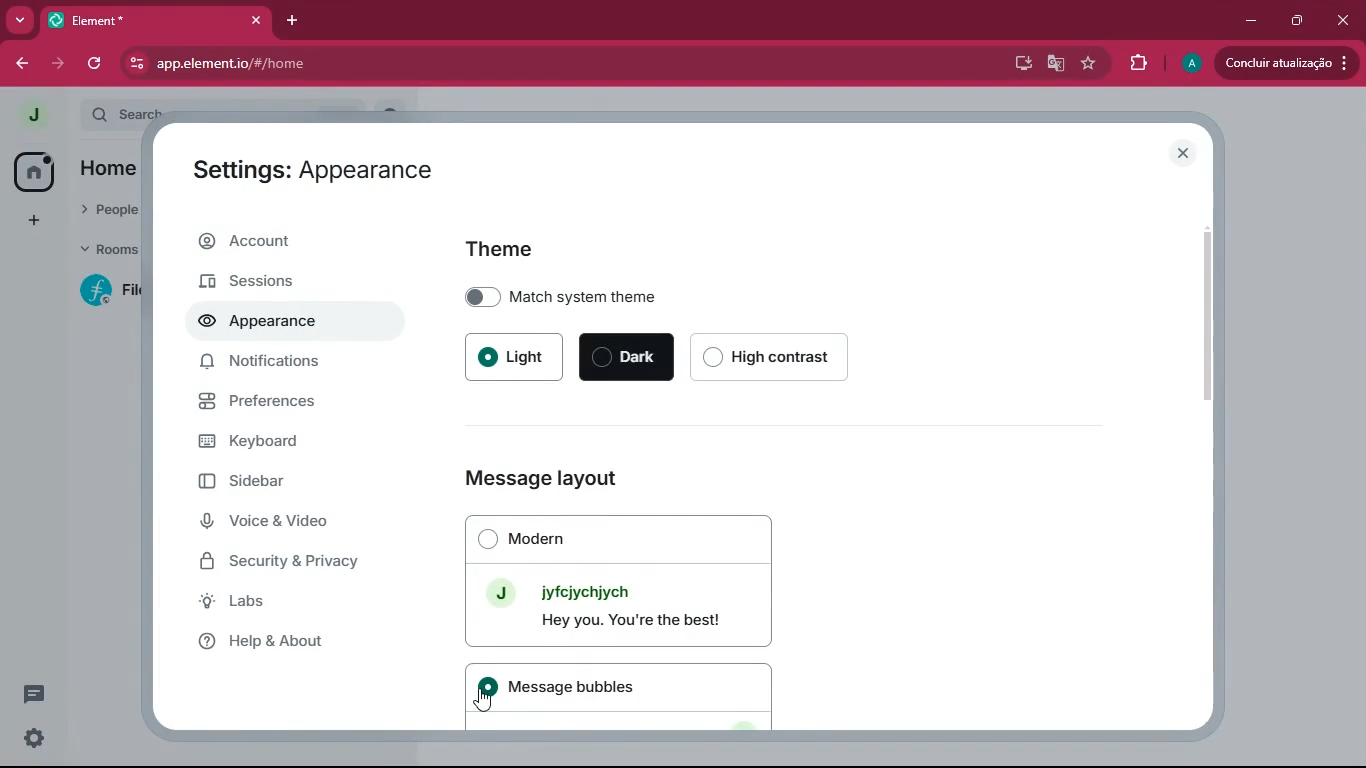 Image resolution: width=1366 pixels, height=768 pixels. What do you see at coordinates (1019, 63) in the screenshot?
I see `desktop` at bounding box center [1019, 63].